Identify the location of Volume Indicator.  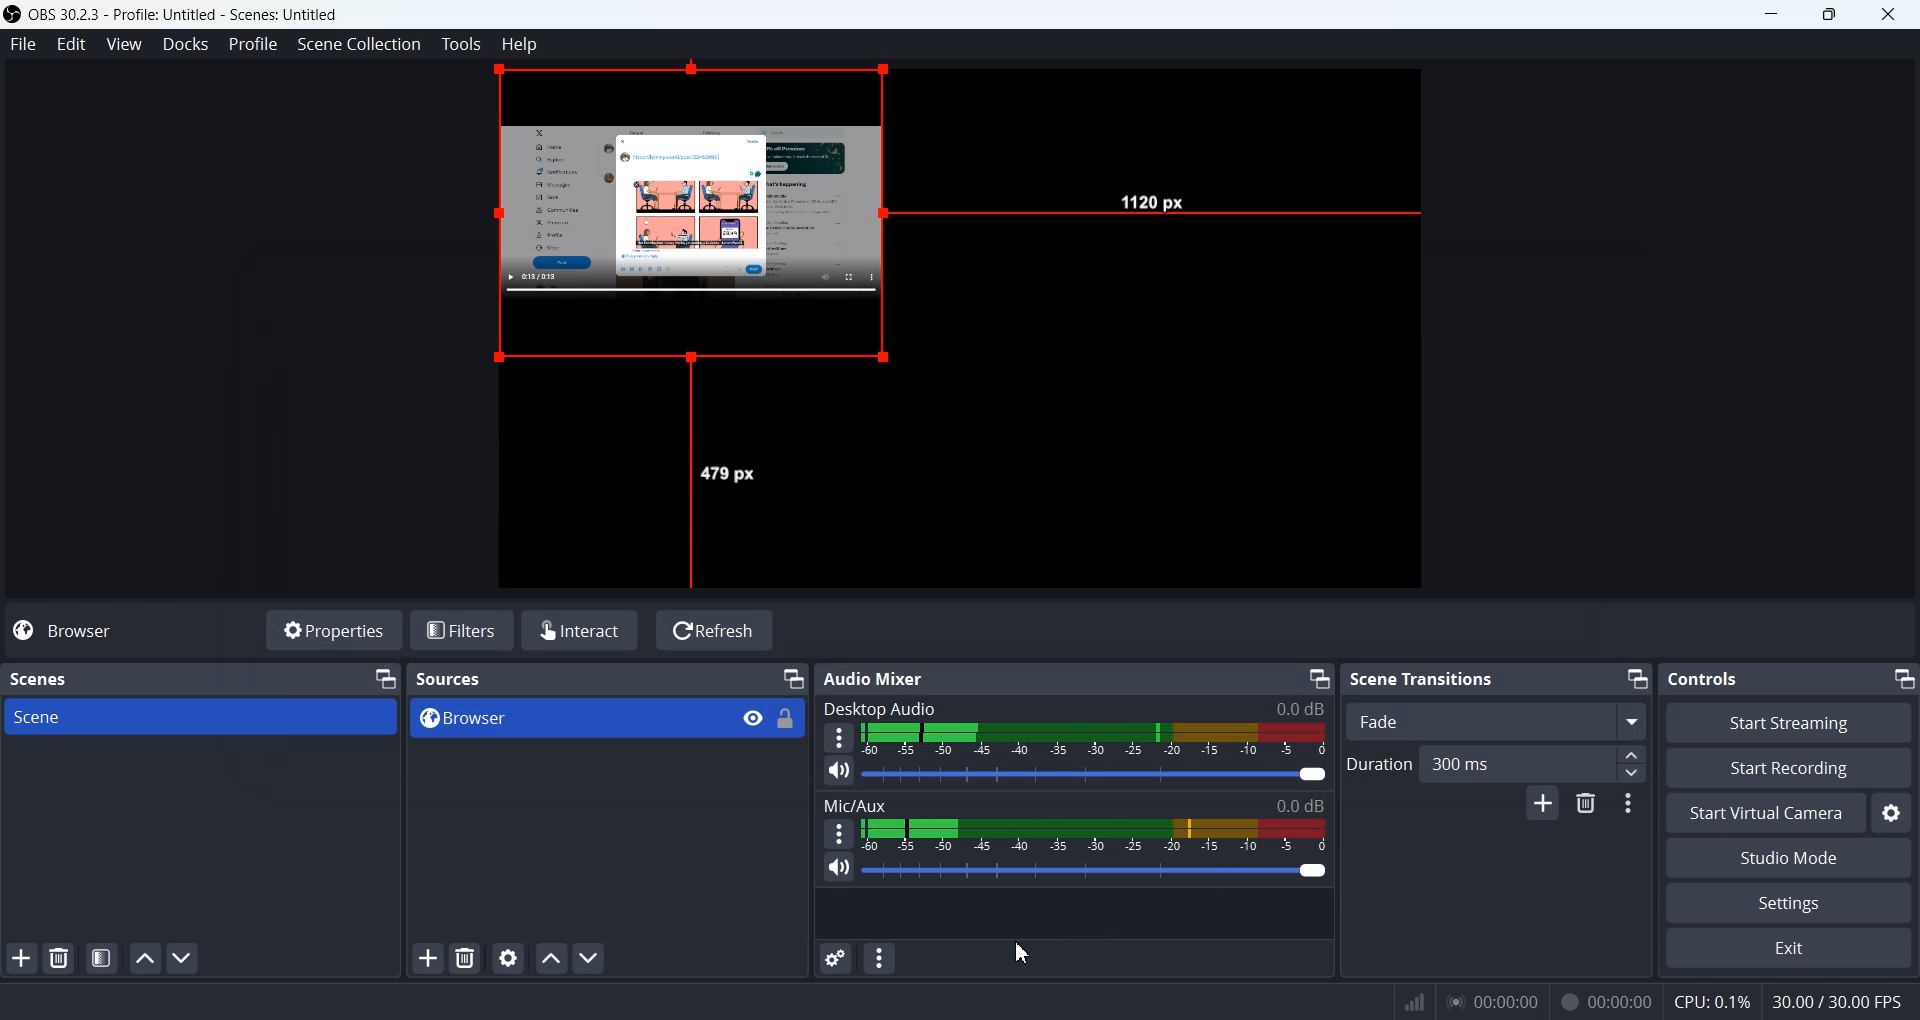
(1094, 835).